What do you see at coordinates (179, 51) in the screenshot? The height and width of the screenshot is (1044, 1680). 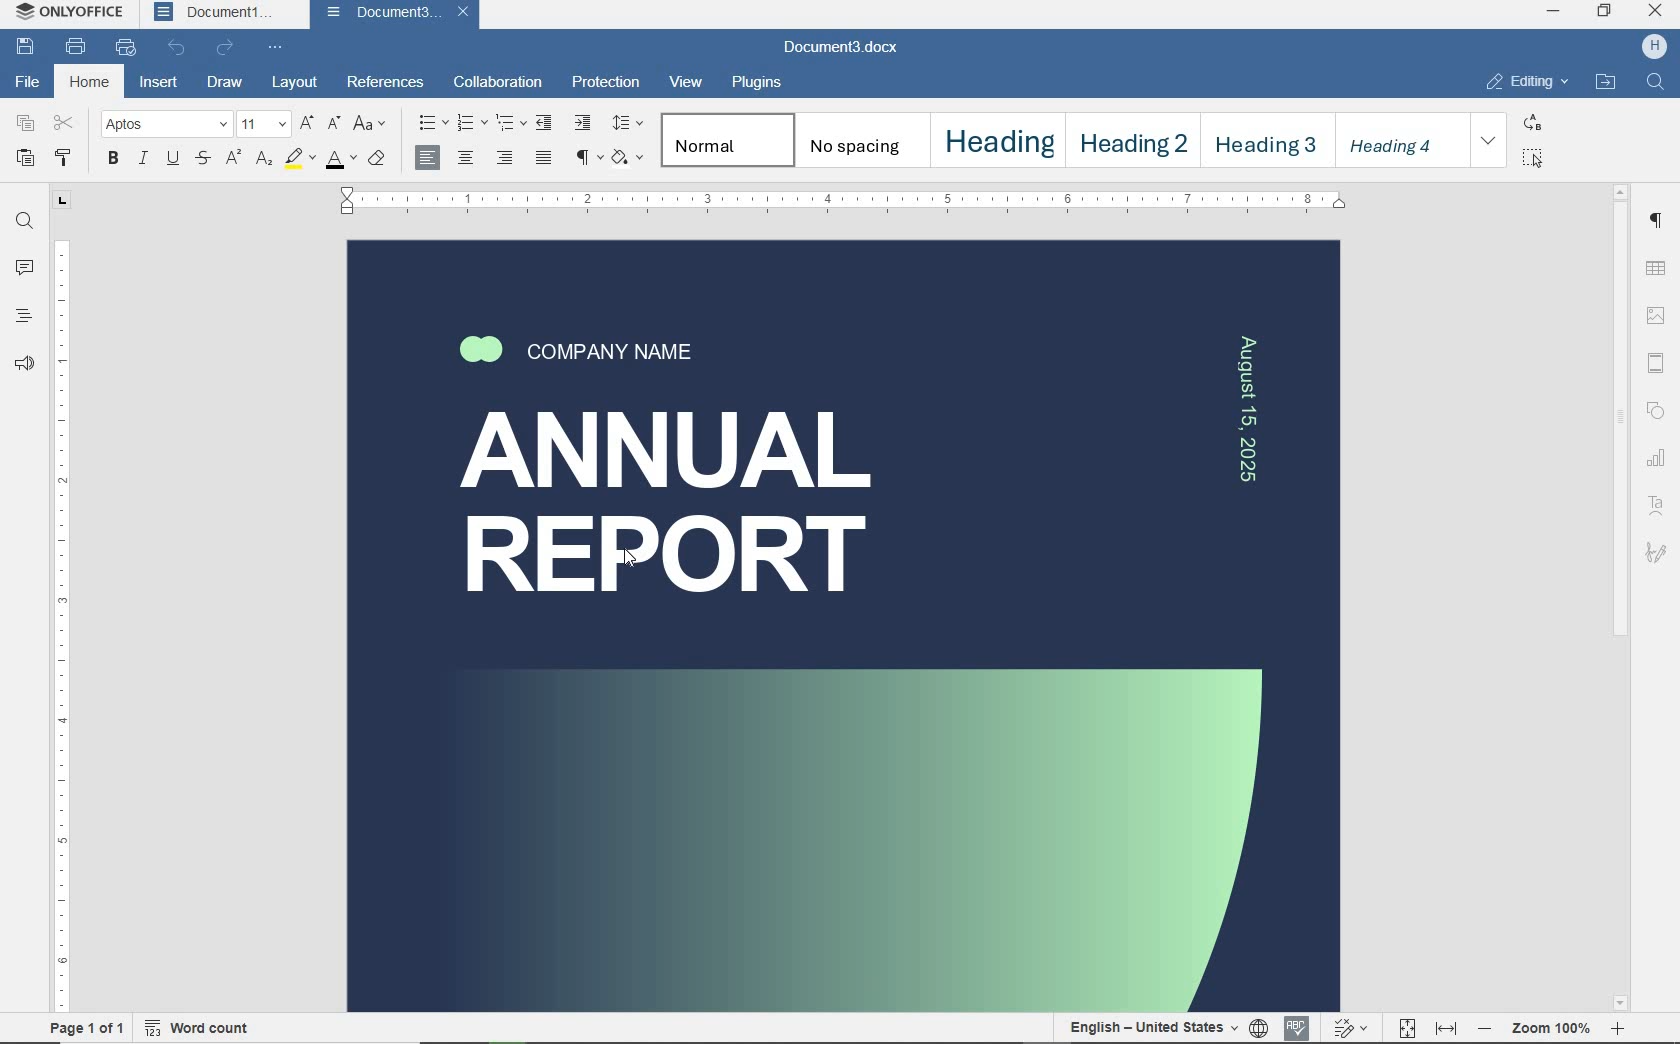 I see `undo` at bounding box center [179, 51].